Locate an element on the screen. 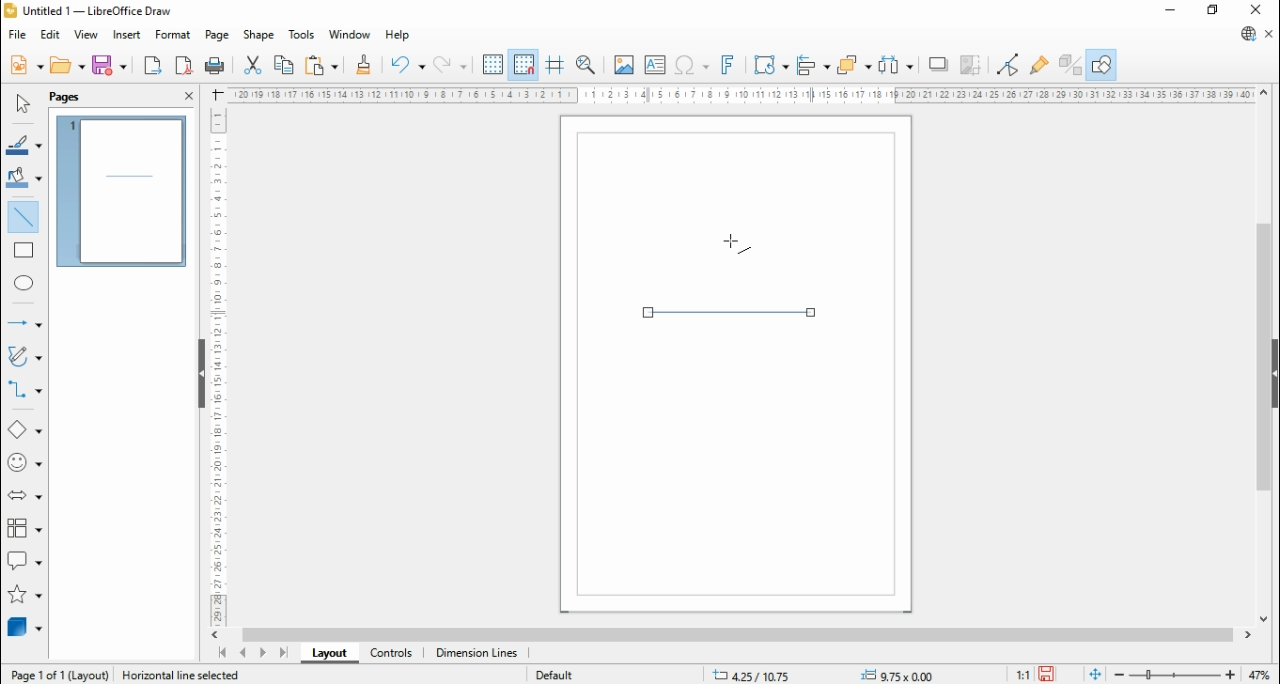  connectors is located at coordinates (24, 388).